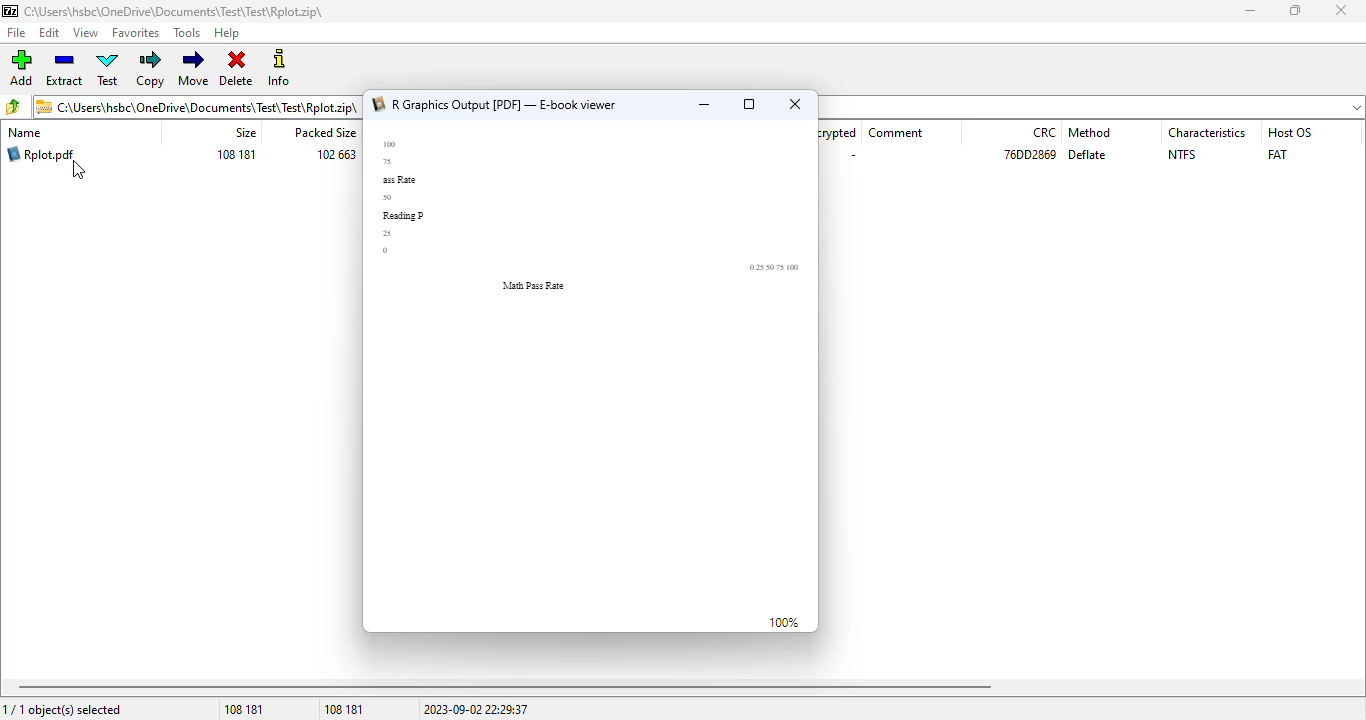 Image resolution: width=1366 pixels, height=720 pixels. Describe the element at coordinates (16, 33) in the screenshot. I see `file` at that location.